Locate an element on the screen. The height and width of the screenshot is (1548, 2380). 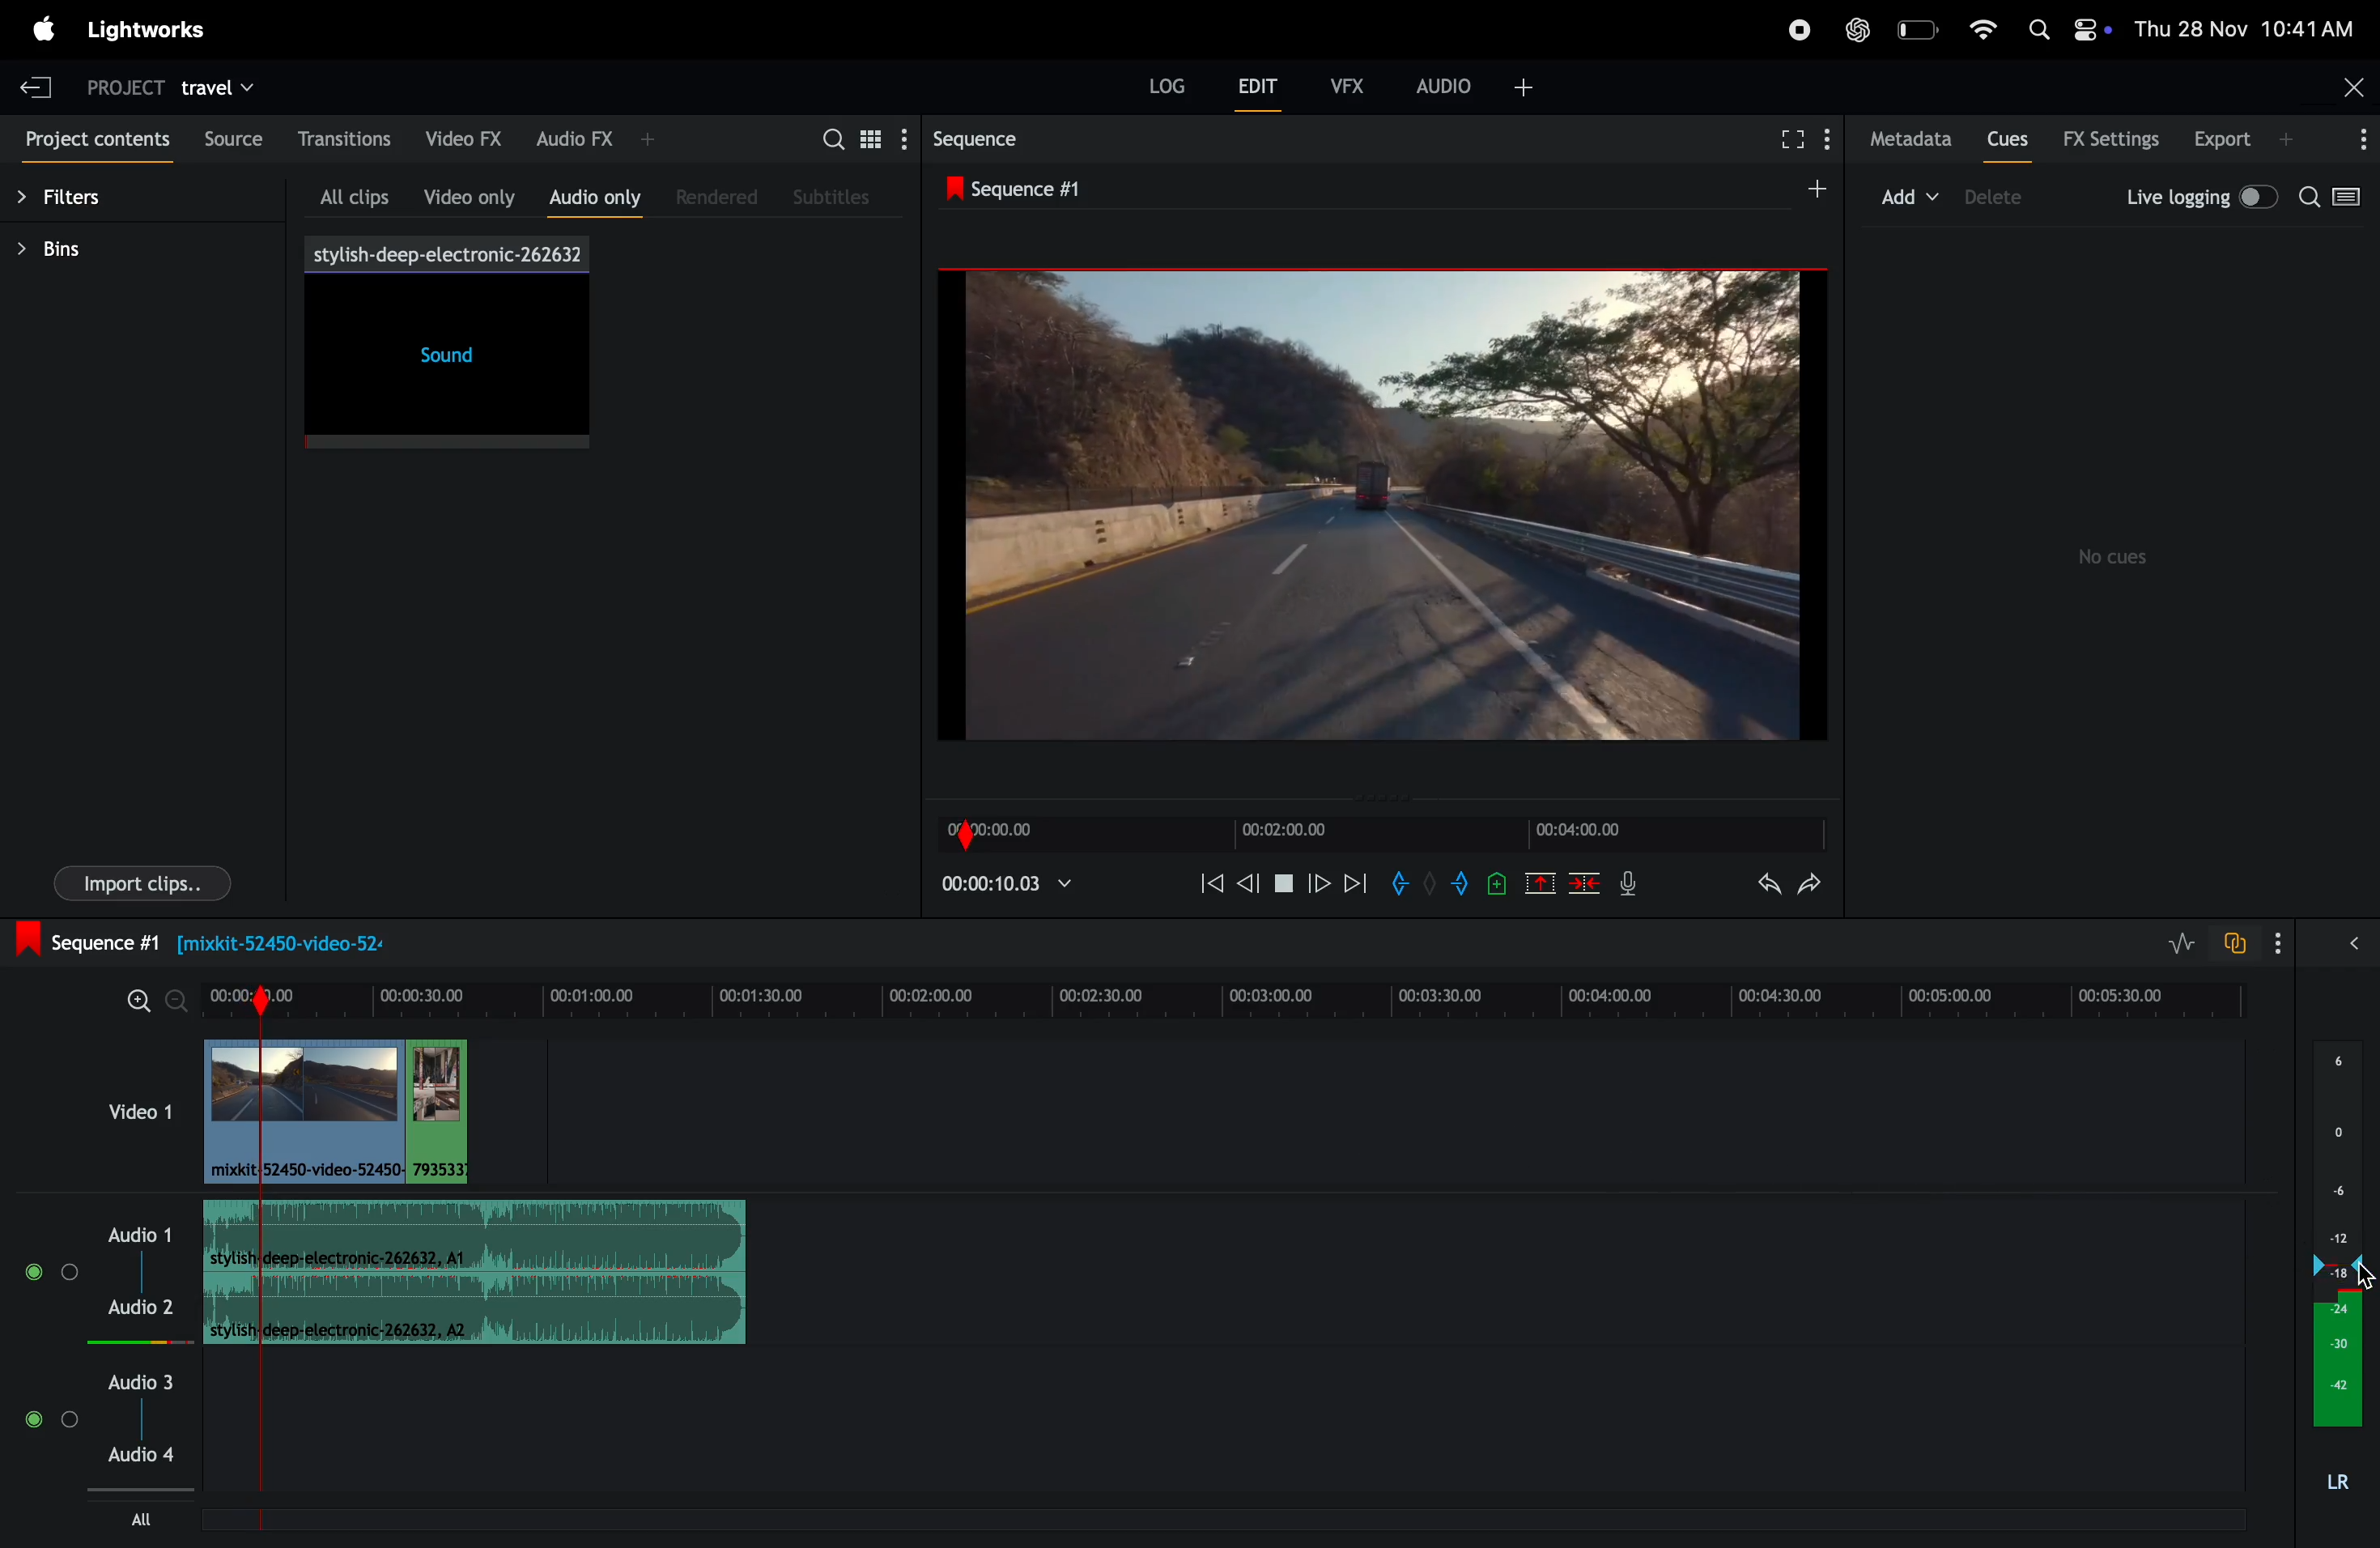
audio only is located at coordinates (590, 198).